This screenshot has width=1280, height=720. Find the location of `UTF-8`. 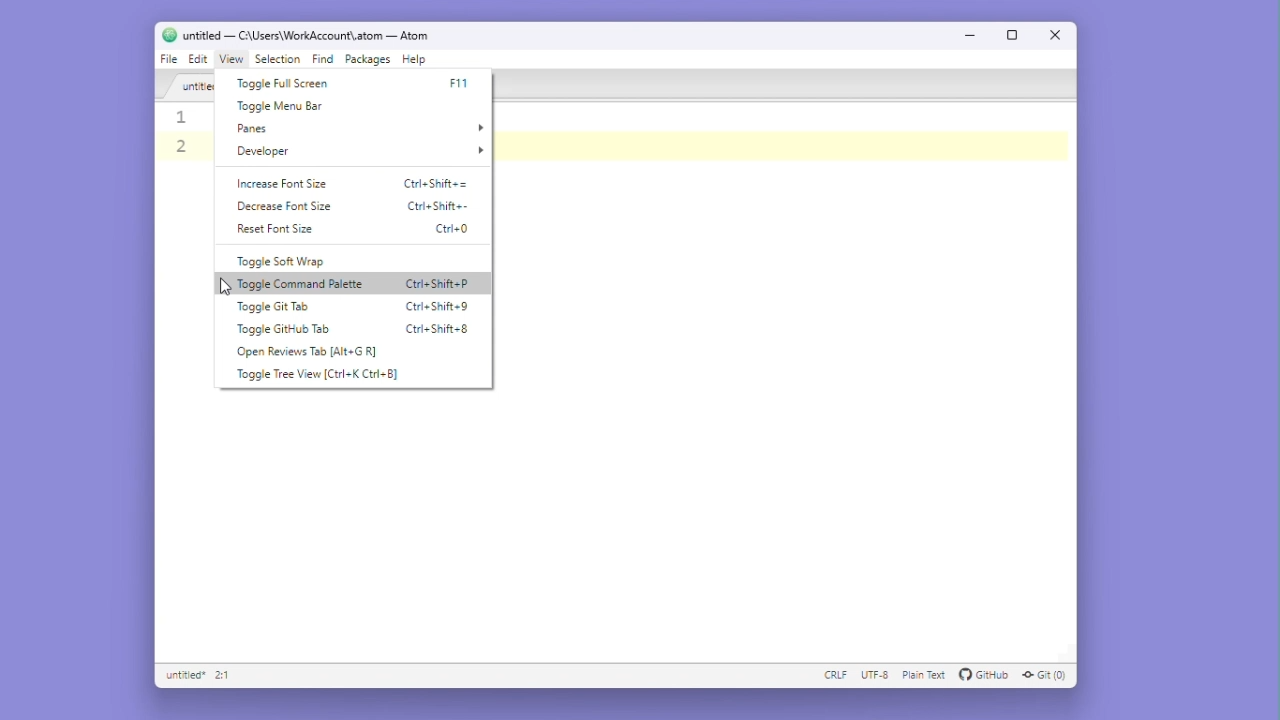

UTF-8 is located at coordinates (872, 677).